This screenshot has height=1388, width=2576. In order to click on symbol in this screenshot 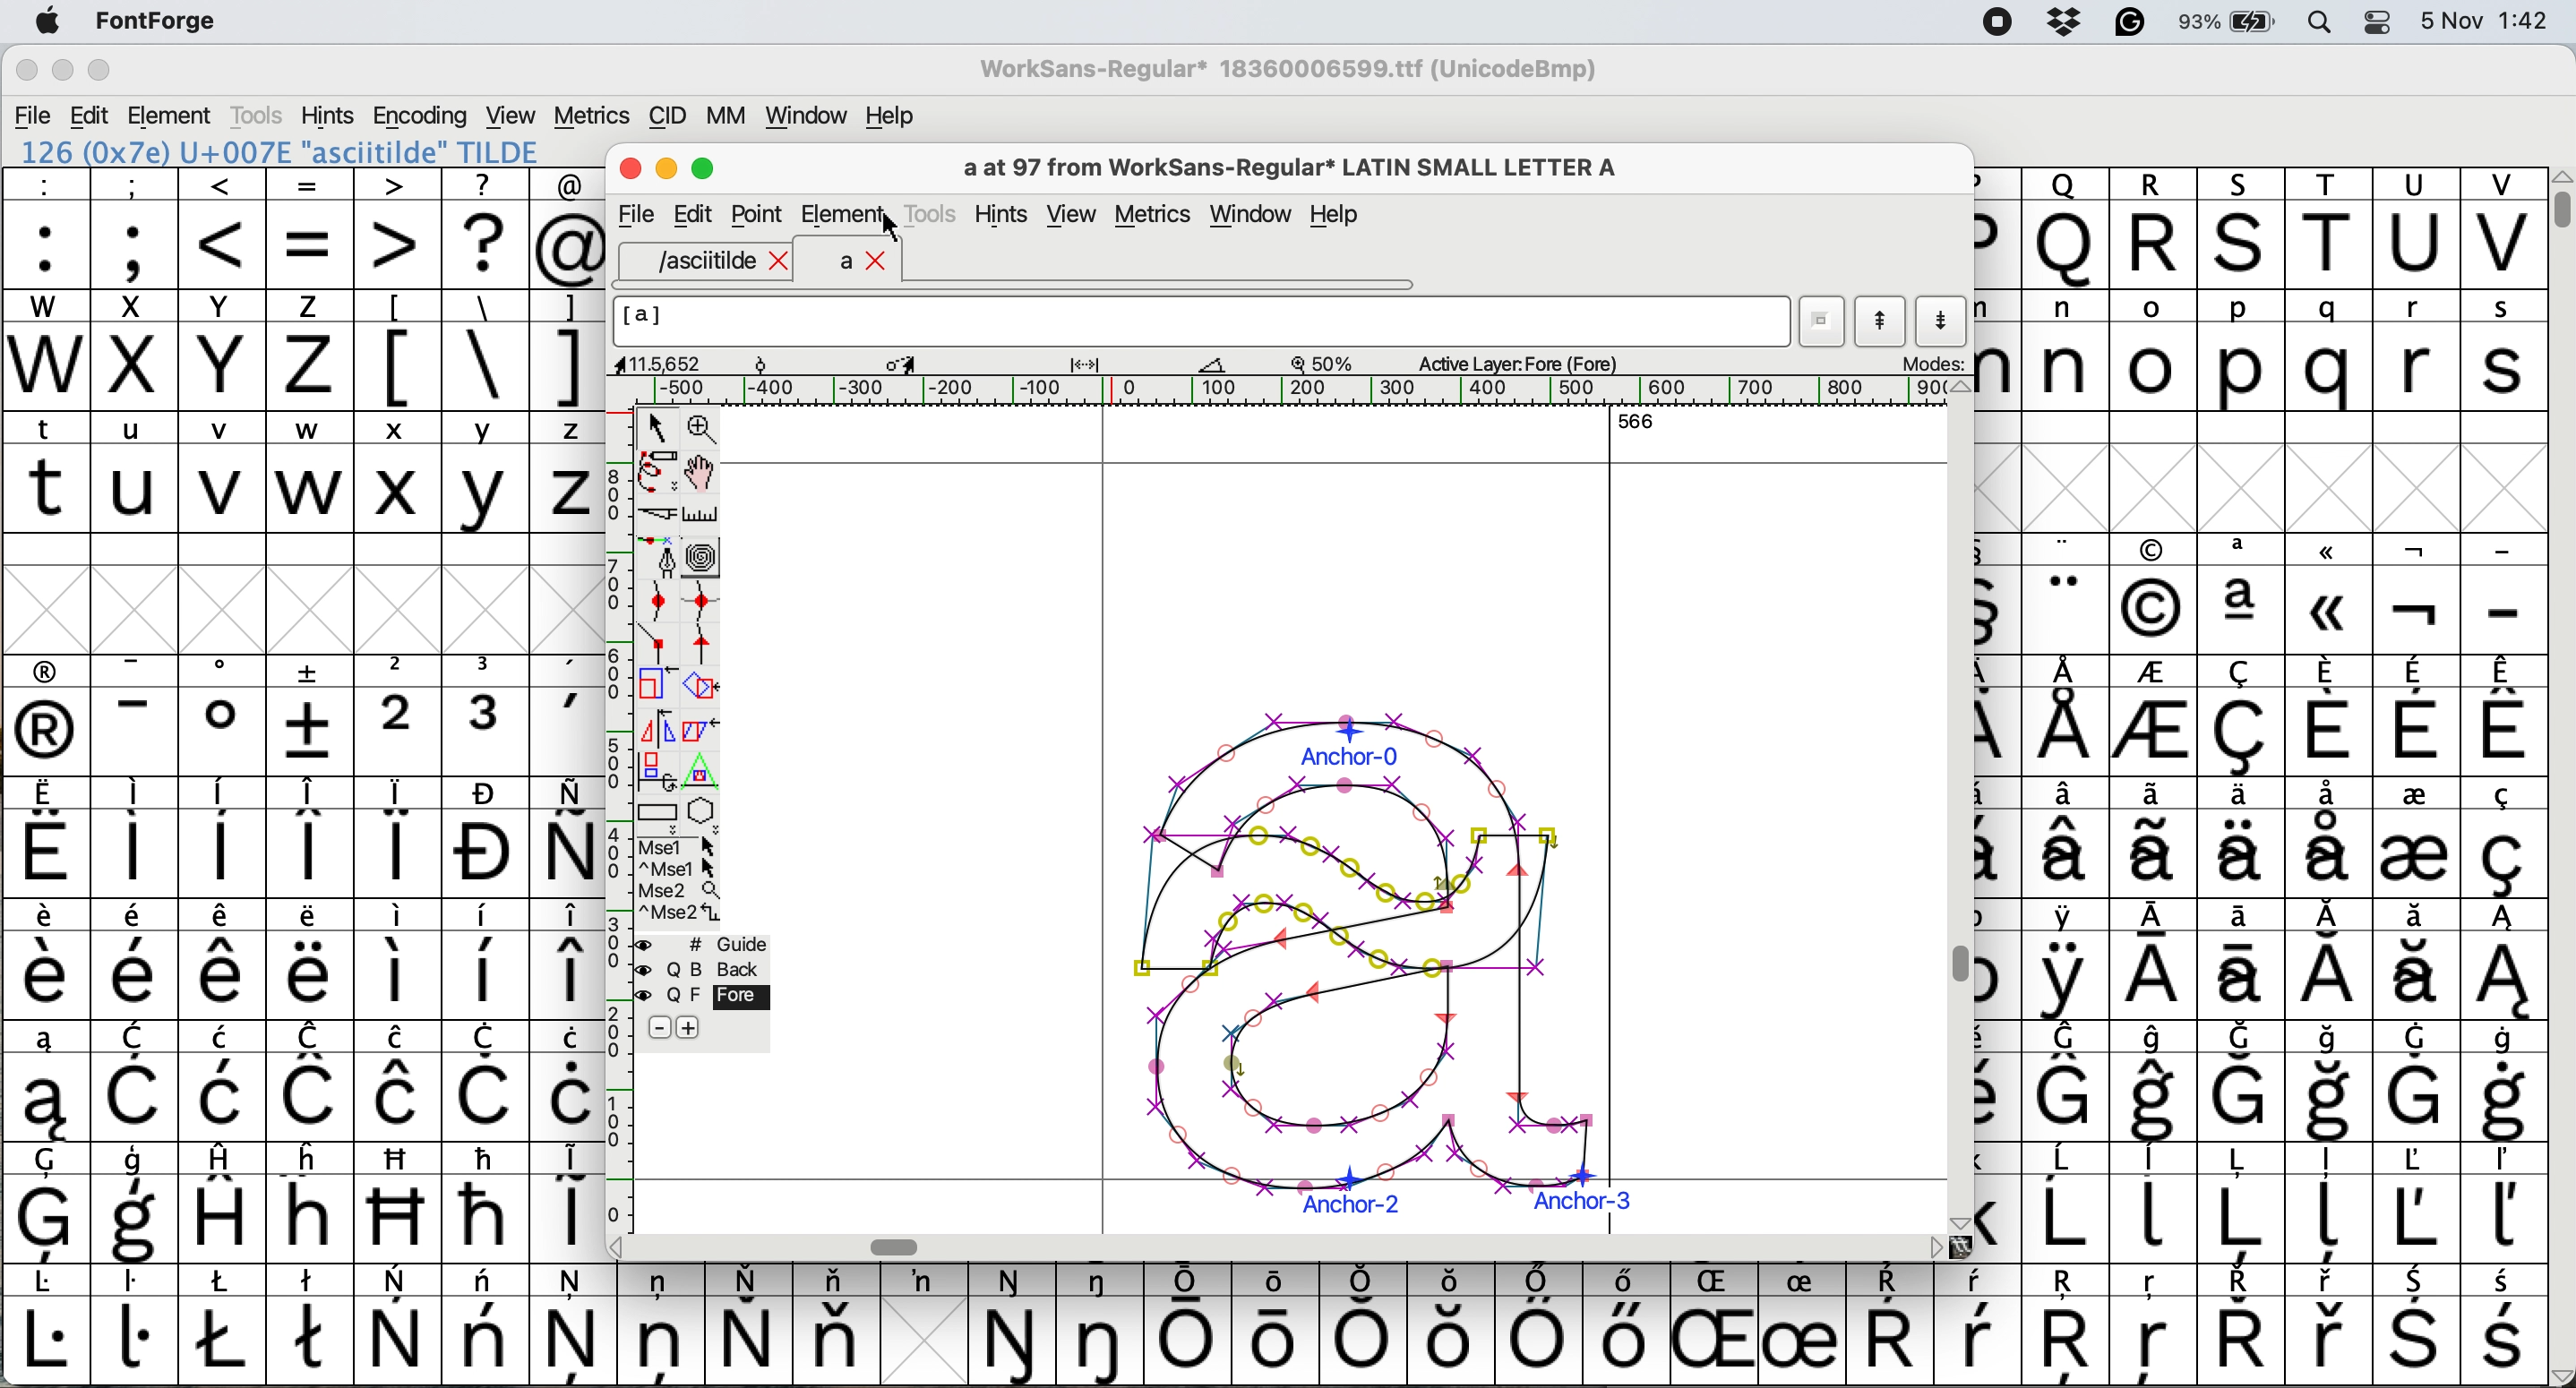, I will do `click(2503, 1082)`.